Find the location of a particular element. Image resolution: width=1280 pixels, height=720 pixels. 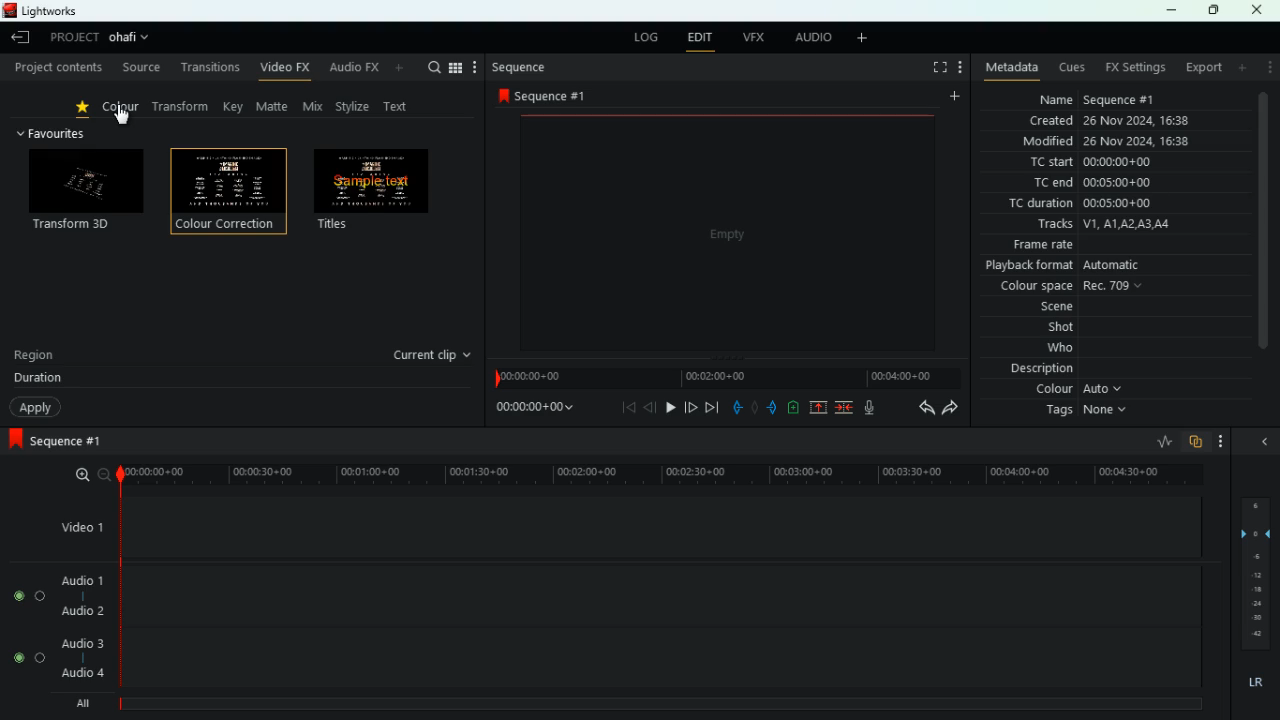

audio is located at coordinates (811, 38).